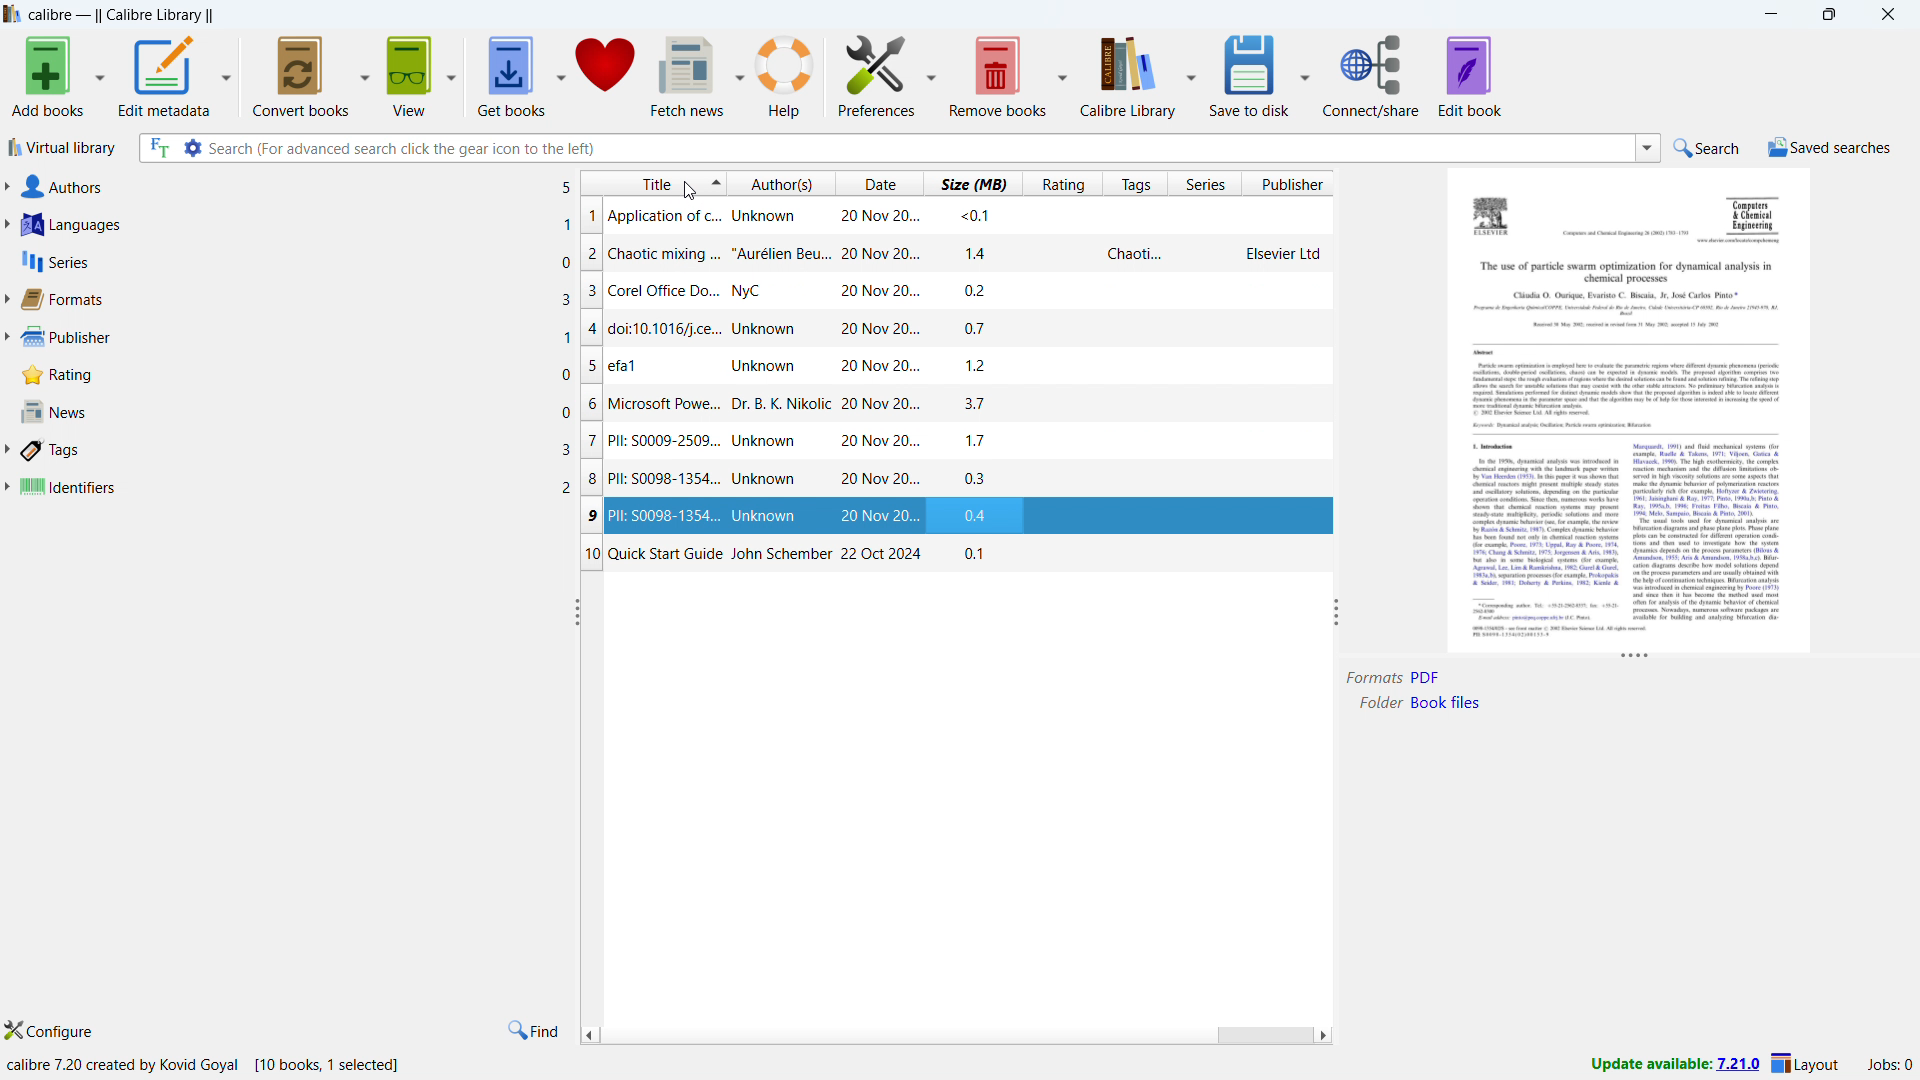 The image size is (1920, 1080). I want to click on PII: S0098-1354... Unknown 20 Nov 20..., so click(771, 514).